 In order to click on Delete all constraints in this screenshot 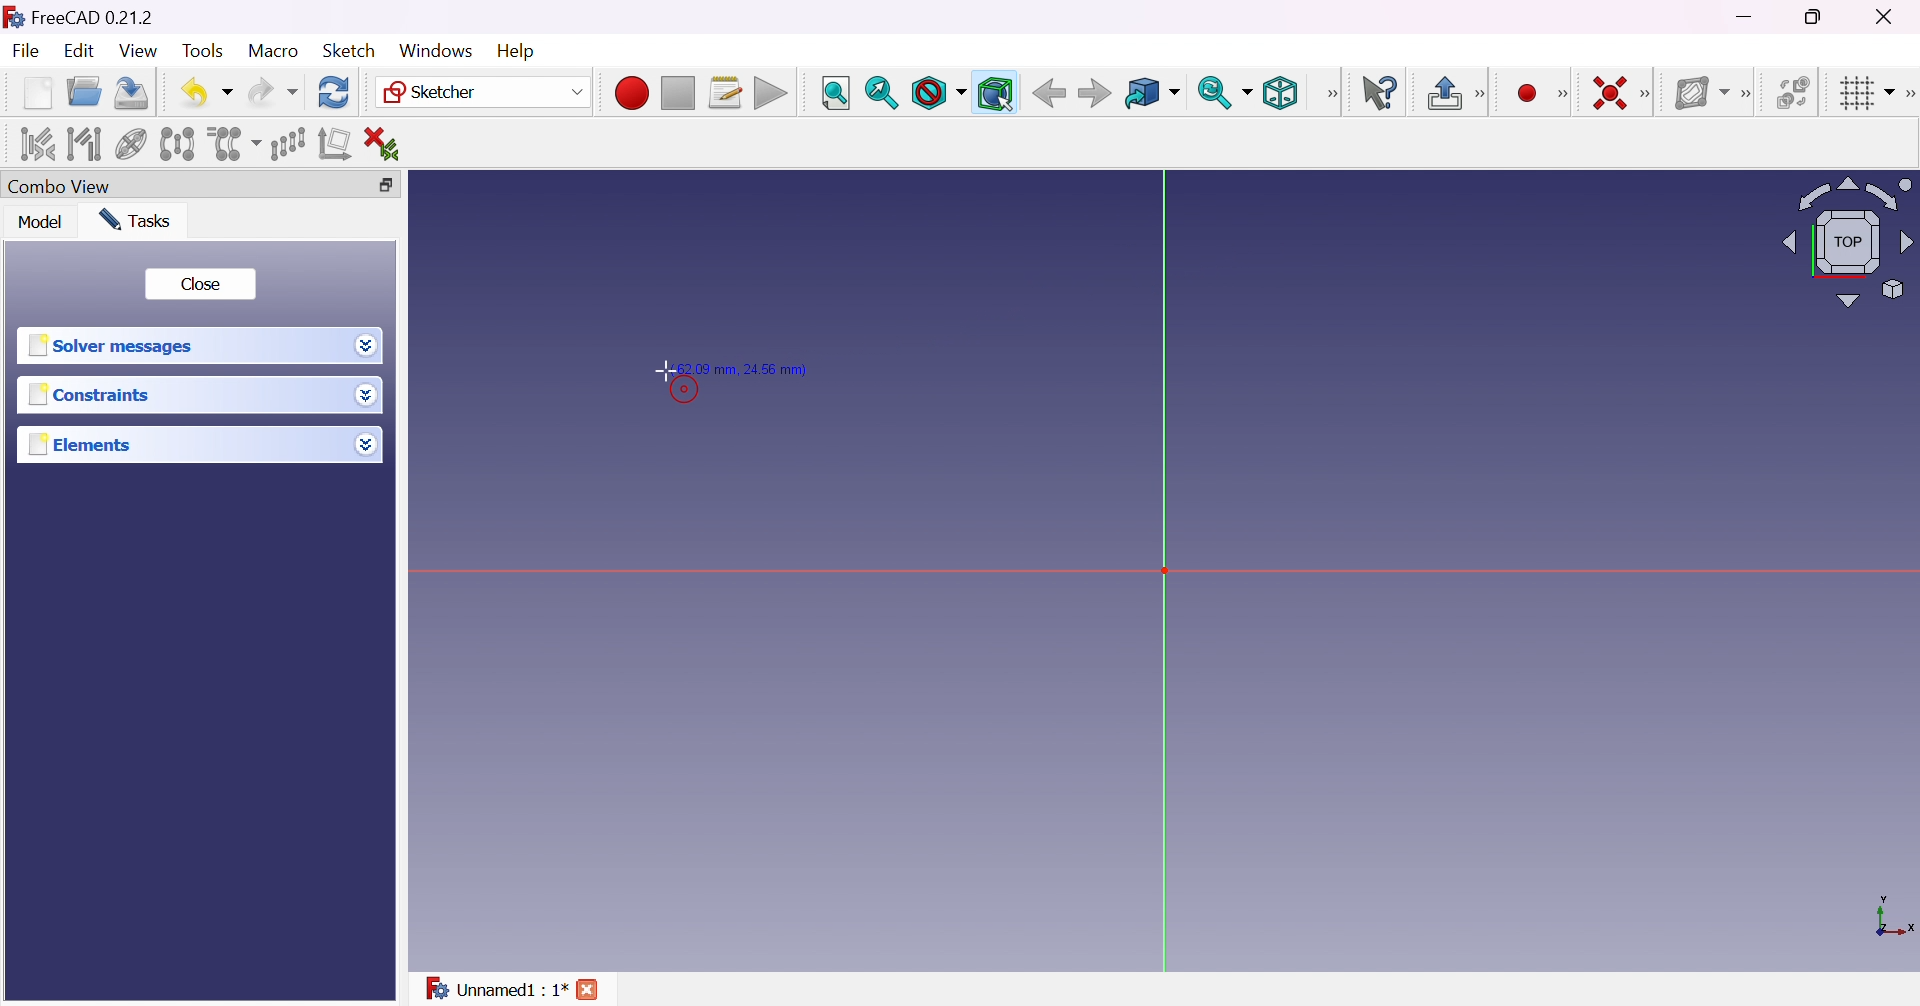, I will do `click(388, 144)`.